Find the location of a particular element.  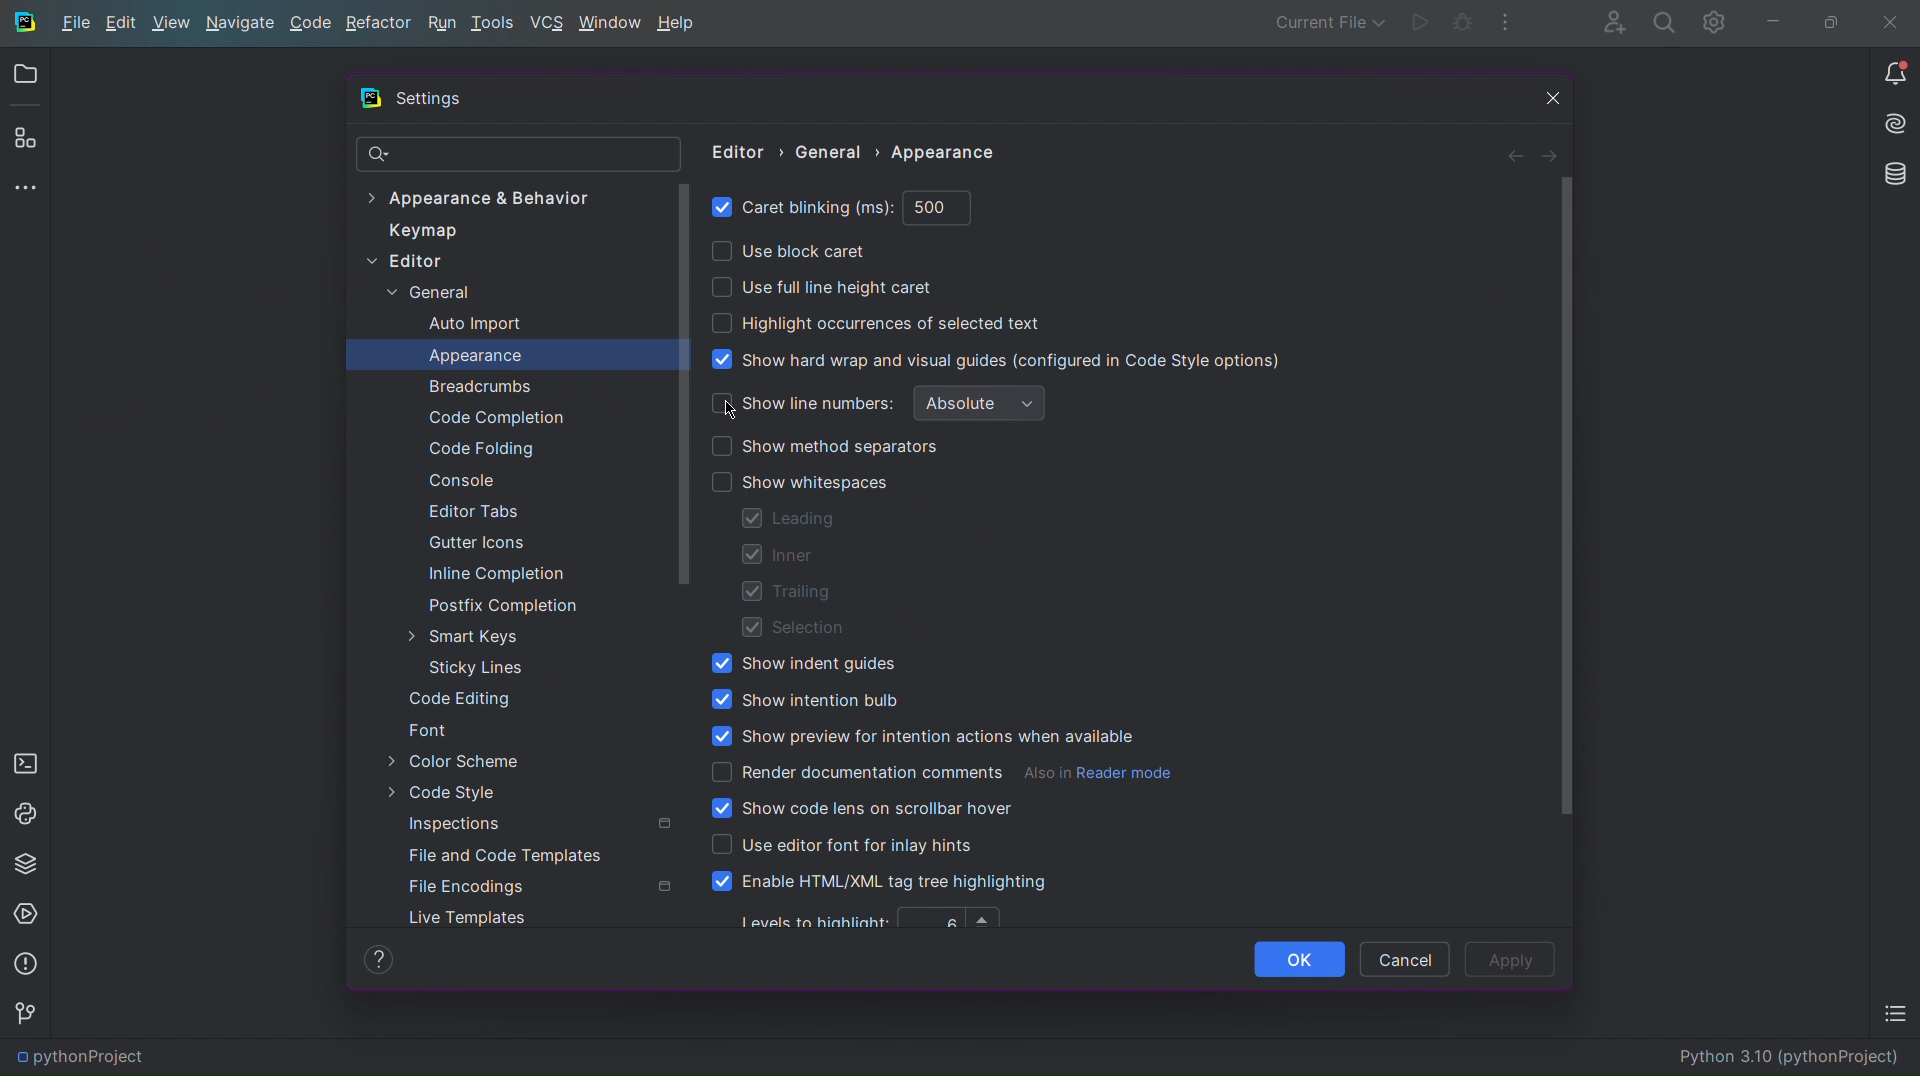

View is located at coordinates (169, 25).